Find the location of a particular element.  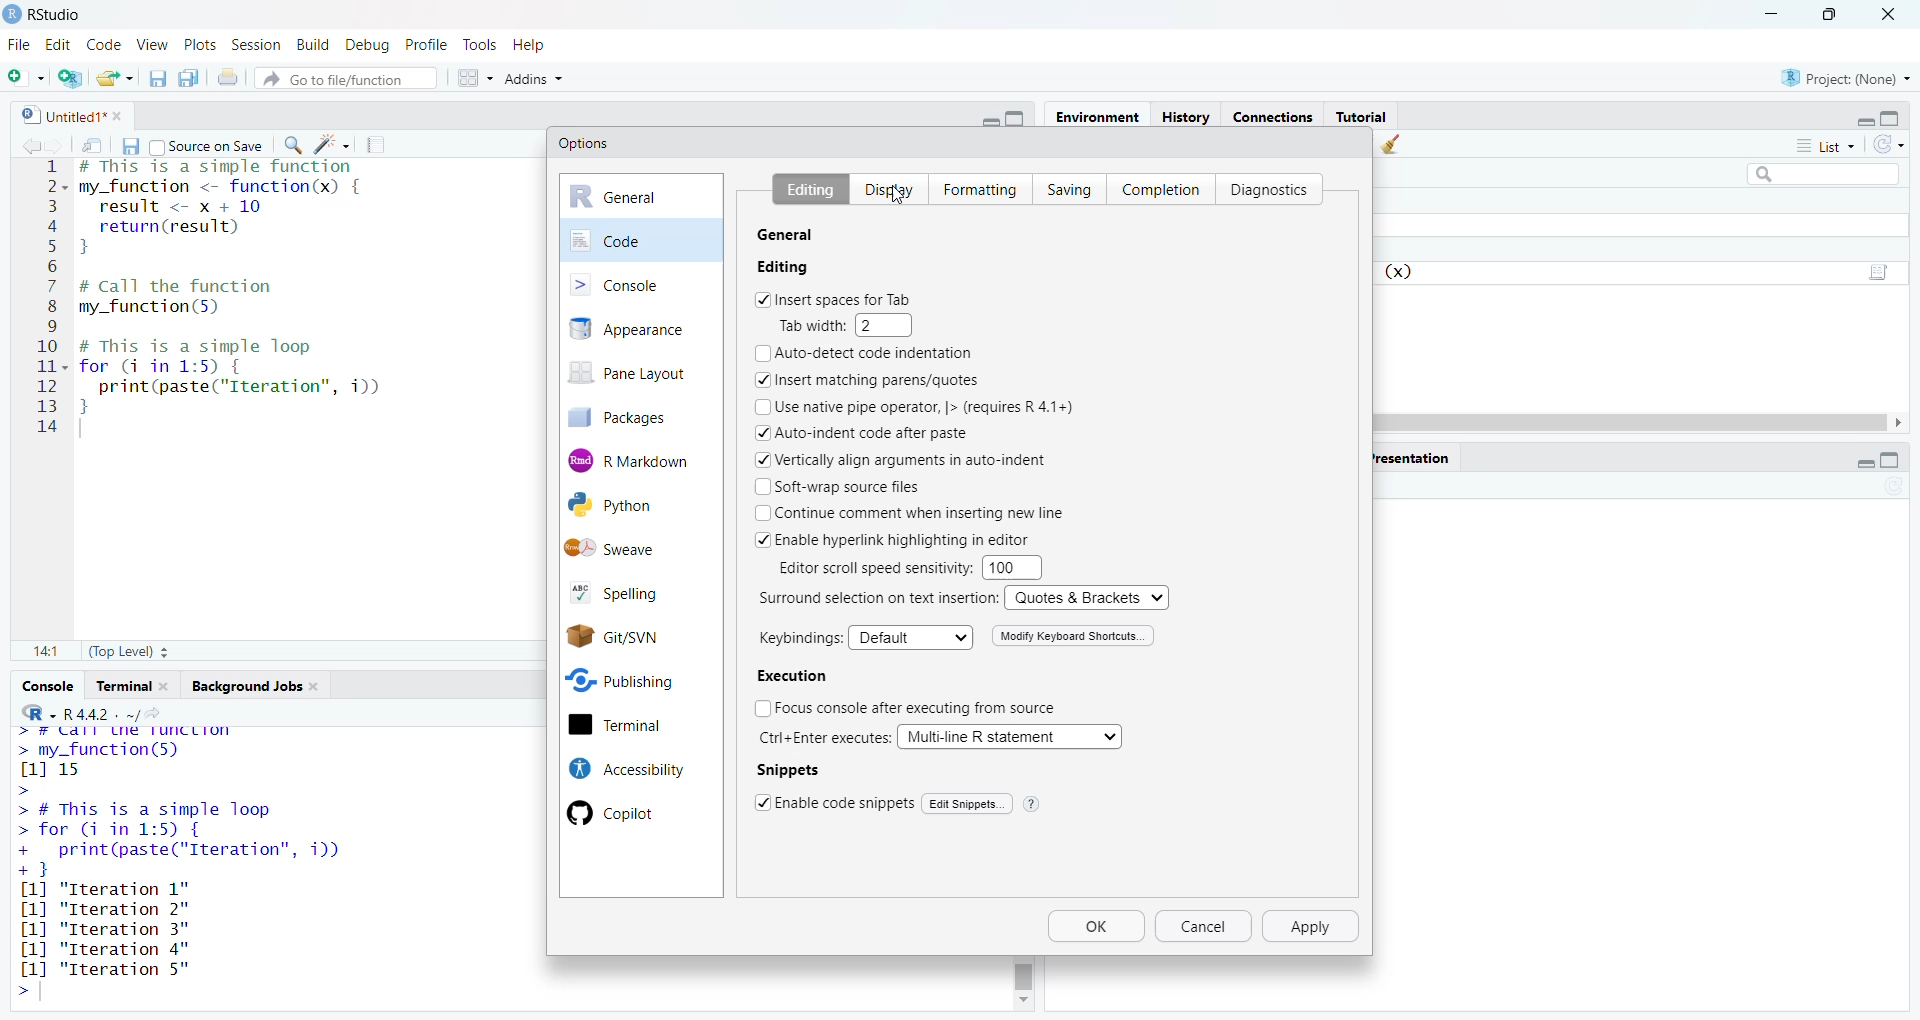

minimize is located at coordinates (1859, 117).